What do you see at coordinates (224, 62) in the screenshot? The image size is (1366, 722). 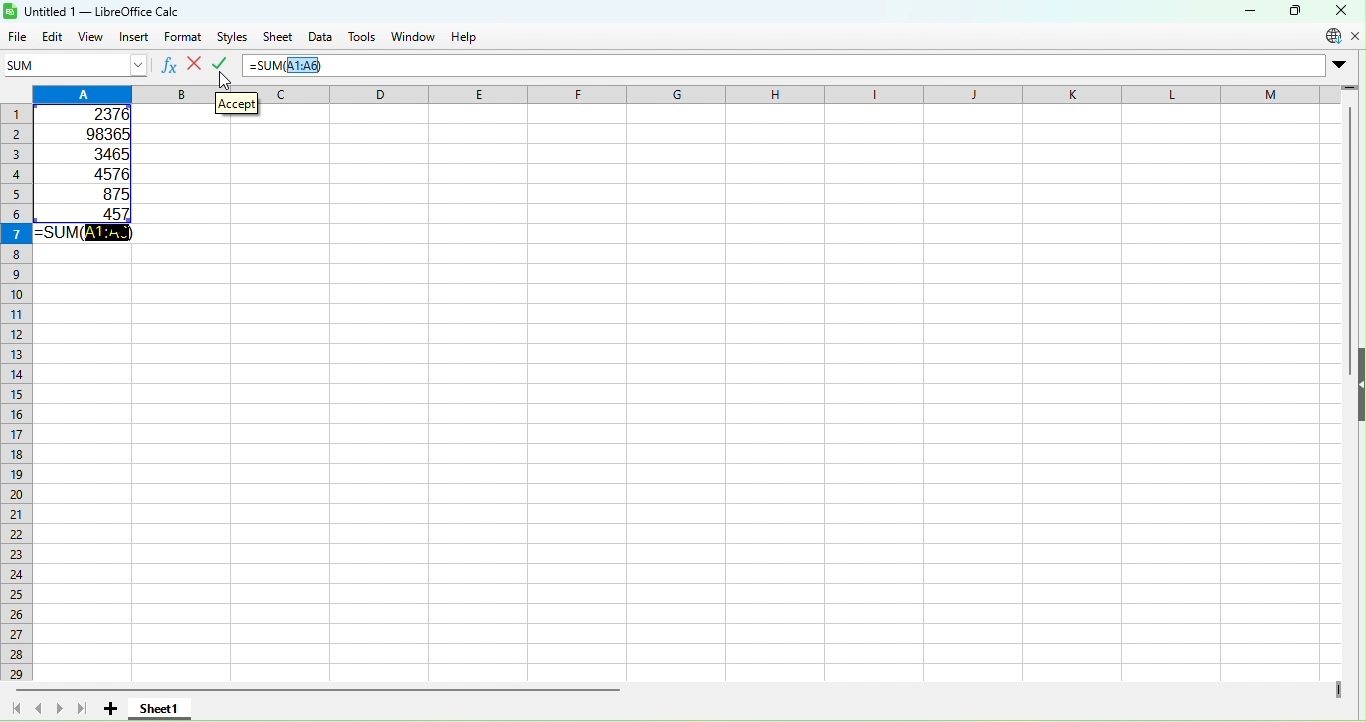 I see `Accept` at bounding box center [224, 62].